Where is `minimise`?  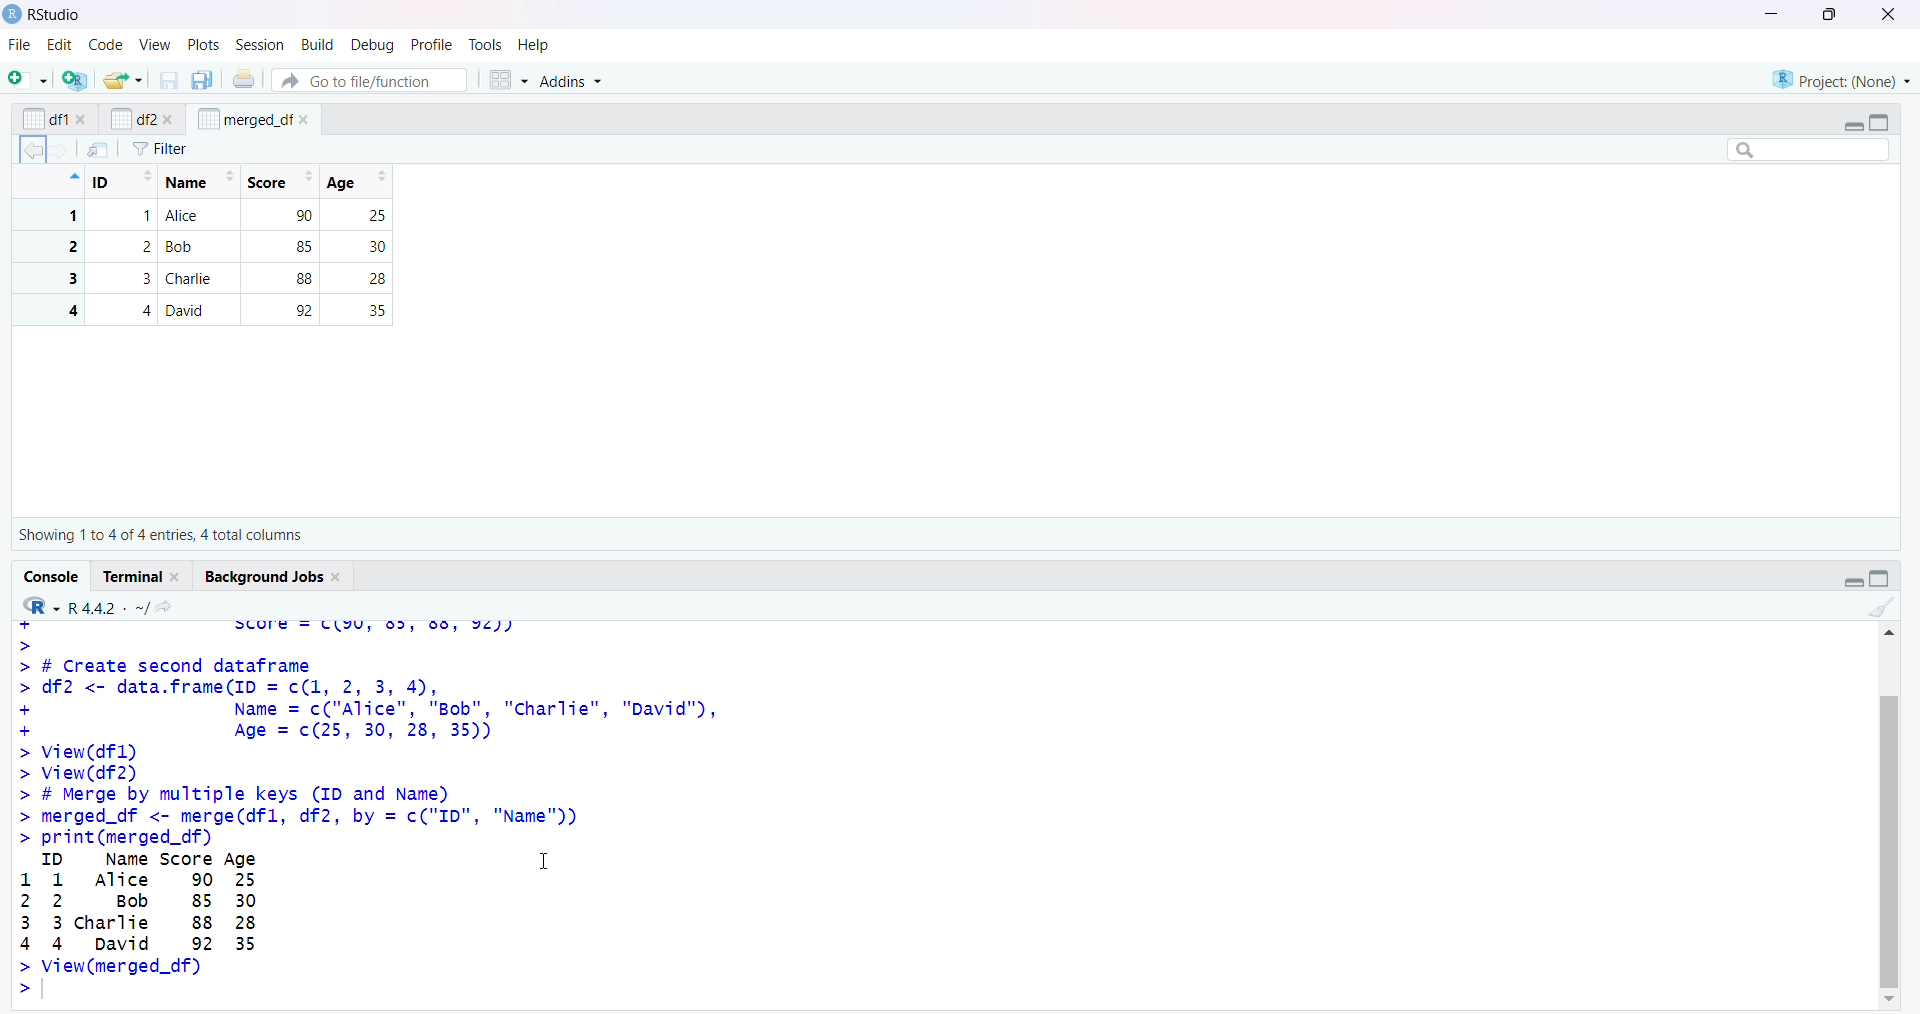 minimise is located at coordinates (1772, 13).